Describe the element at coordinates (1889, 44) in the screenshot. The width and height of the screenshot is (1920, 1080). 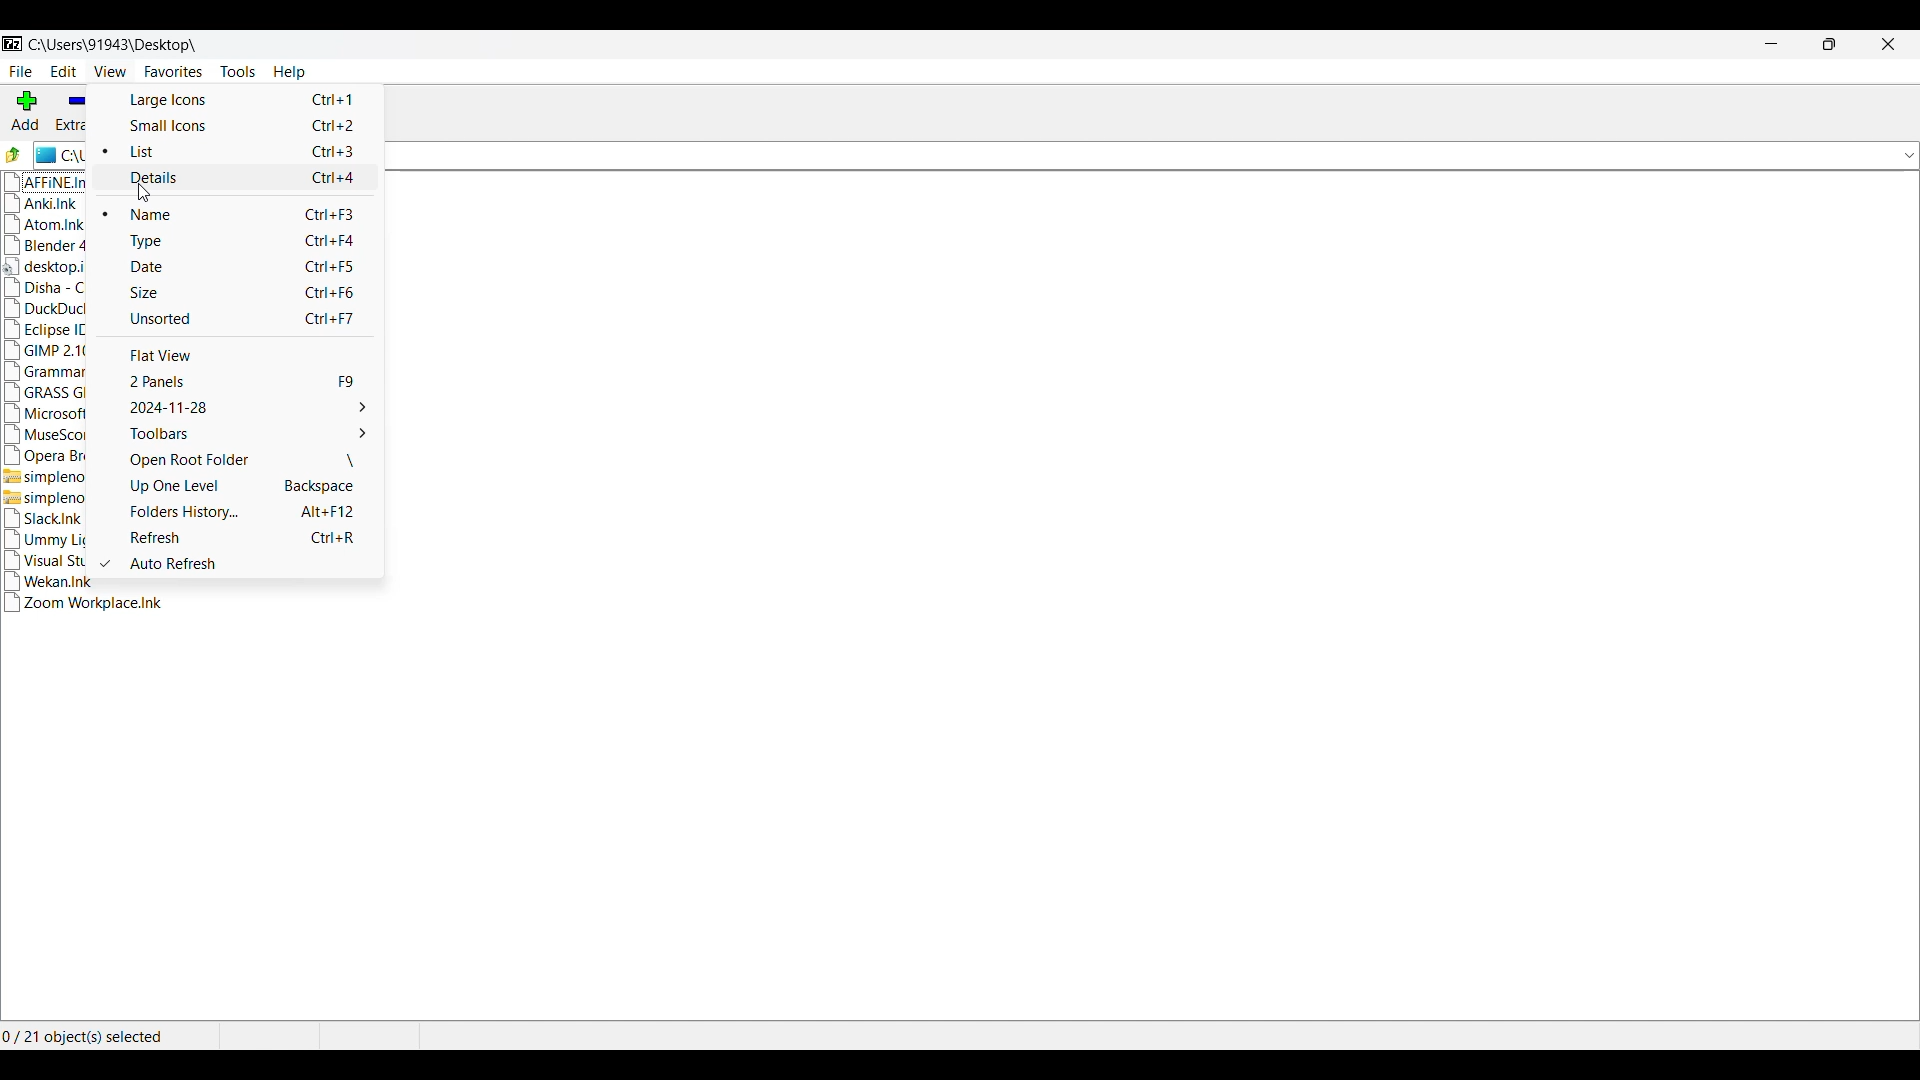
I see `Close` at that location.